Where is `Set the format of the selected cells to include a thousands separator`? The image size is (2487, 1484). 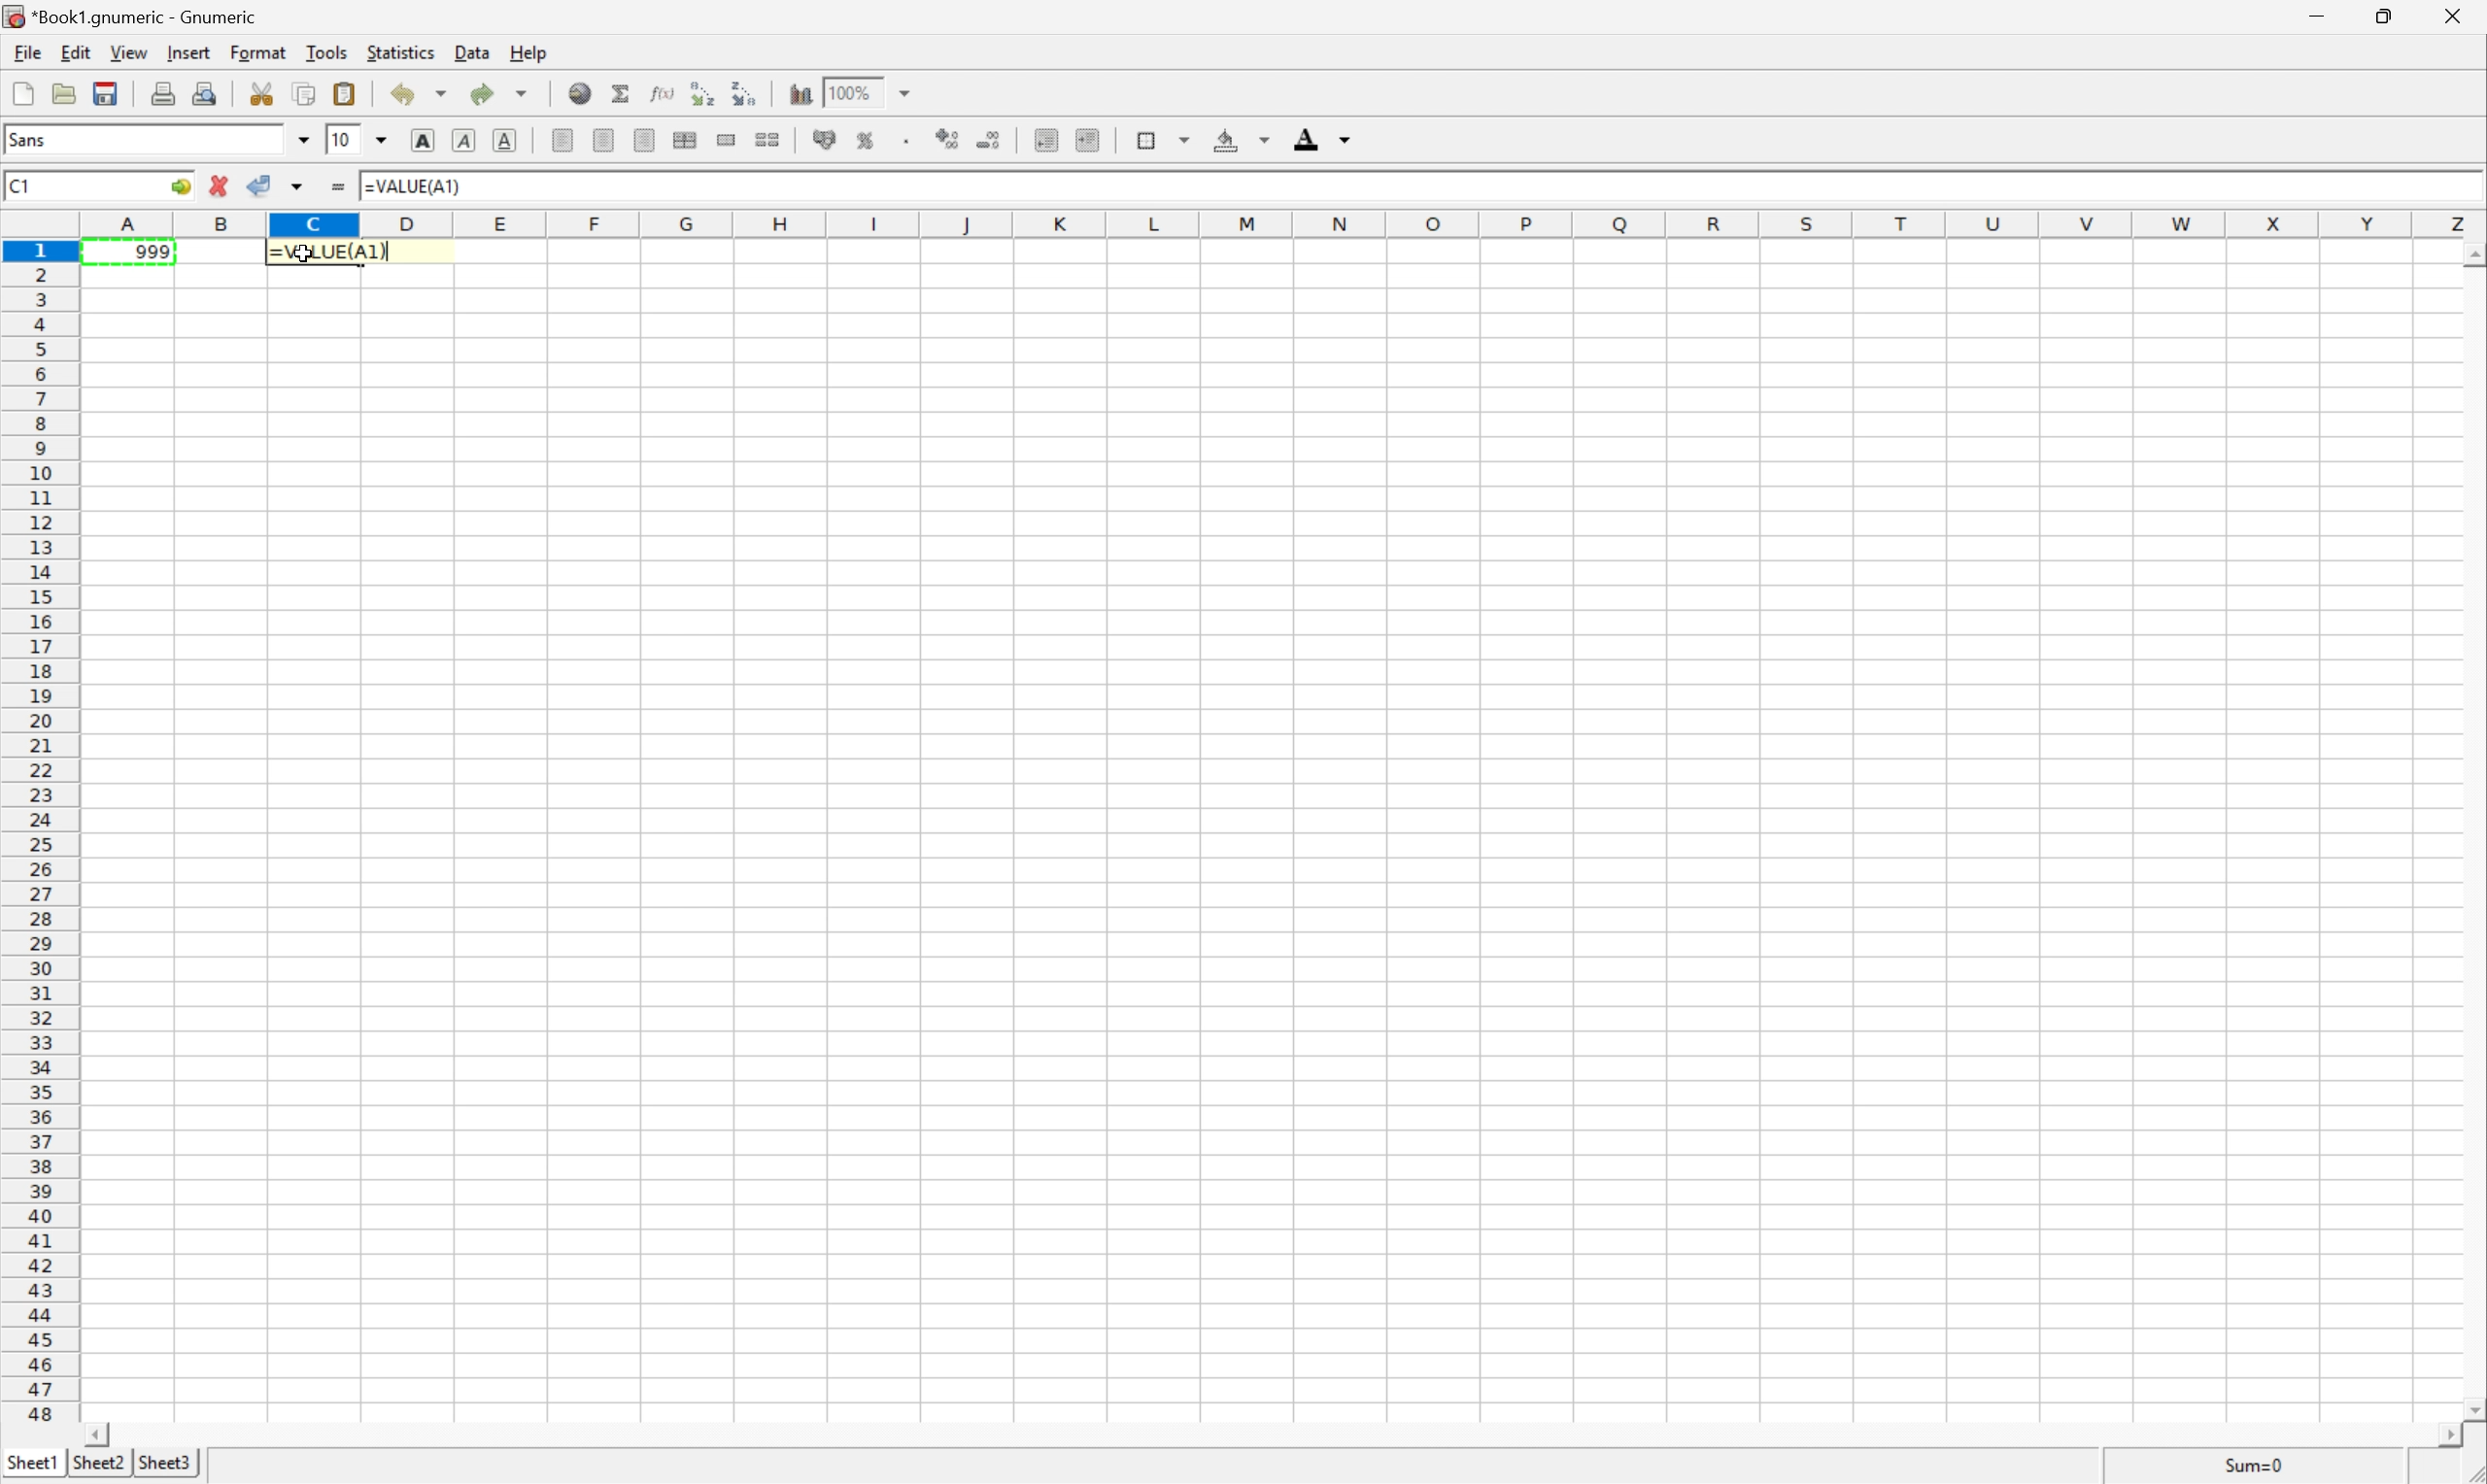 Set the format of the selected cells to include a thousands separator is located at coordinates (908, 140).